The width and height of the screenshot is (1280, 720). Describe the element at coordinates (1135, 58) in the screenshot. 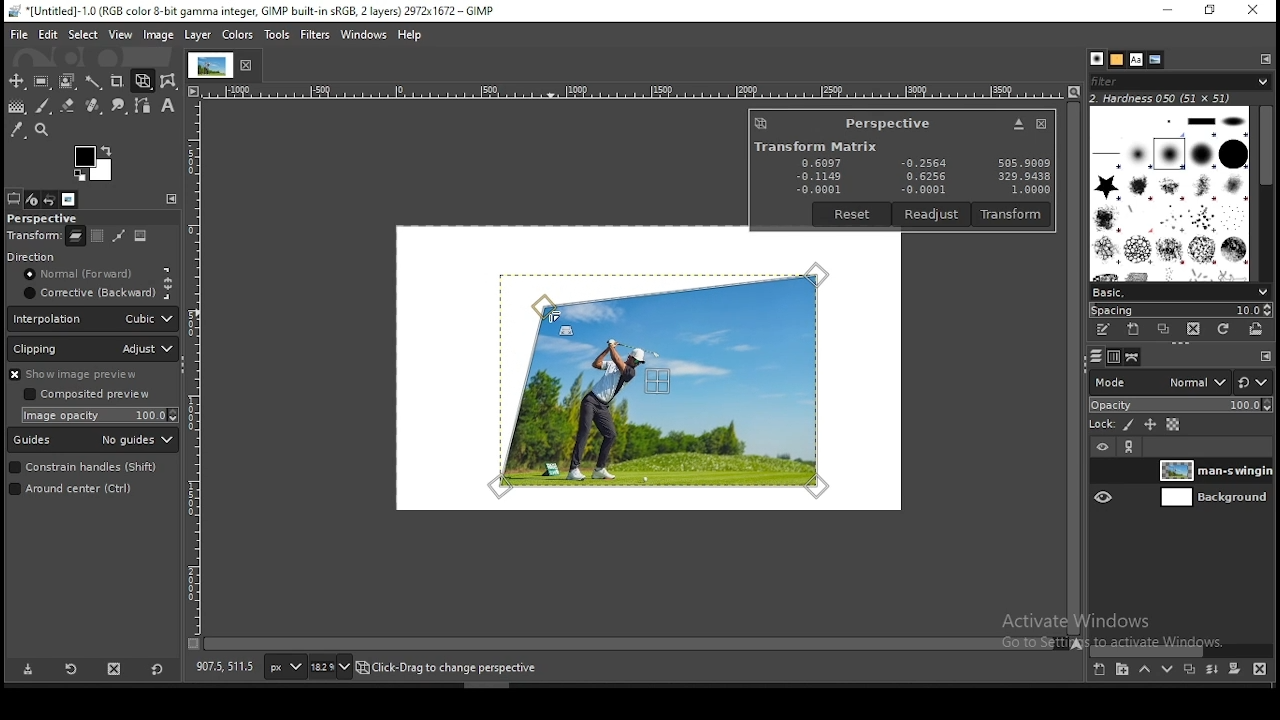

I see `fonts` at that location.